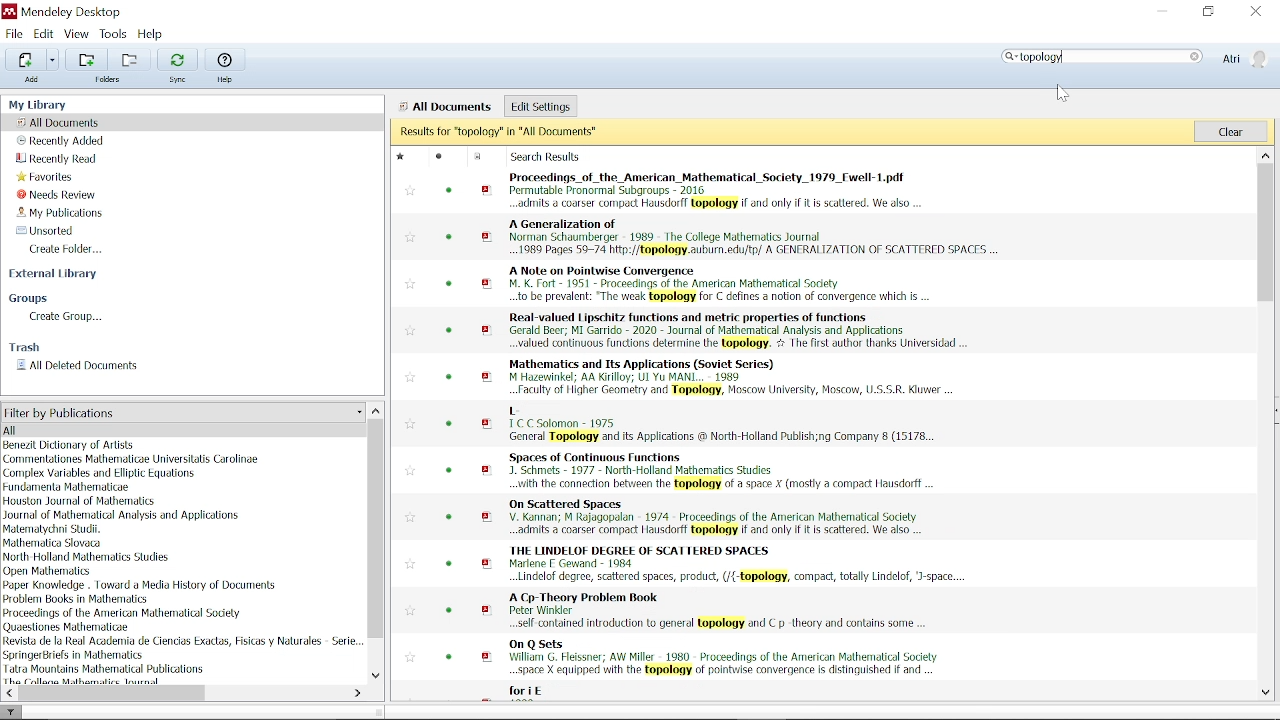 The width and height of the screenshot is (1280, 720). I want to click on Move down, so click(1266, 693).